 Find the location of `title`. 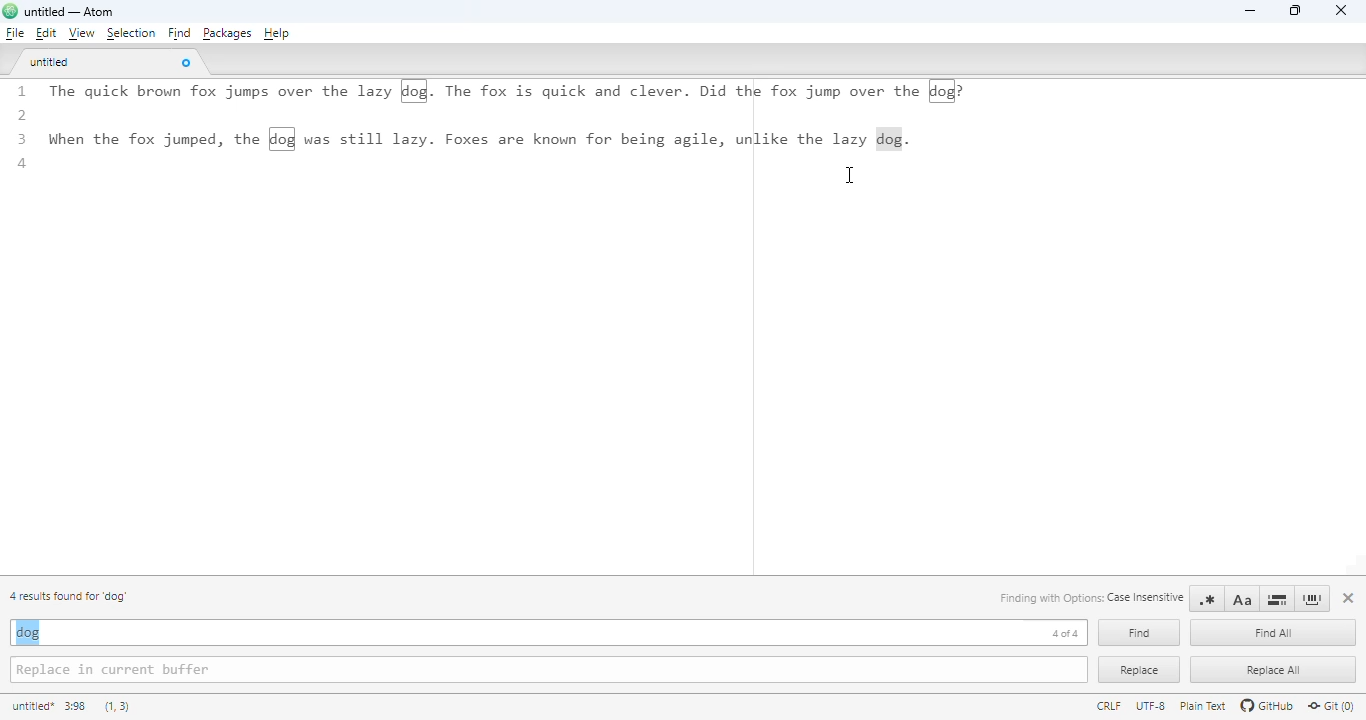

title is located at coordinates (32, 707).